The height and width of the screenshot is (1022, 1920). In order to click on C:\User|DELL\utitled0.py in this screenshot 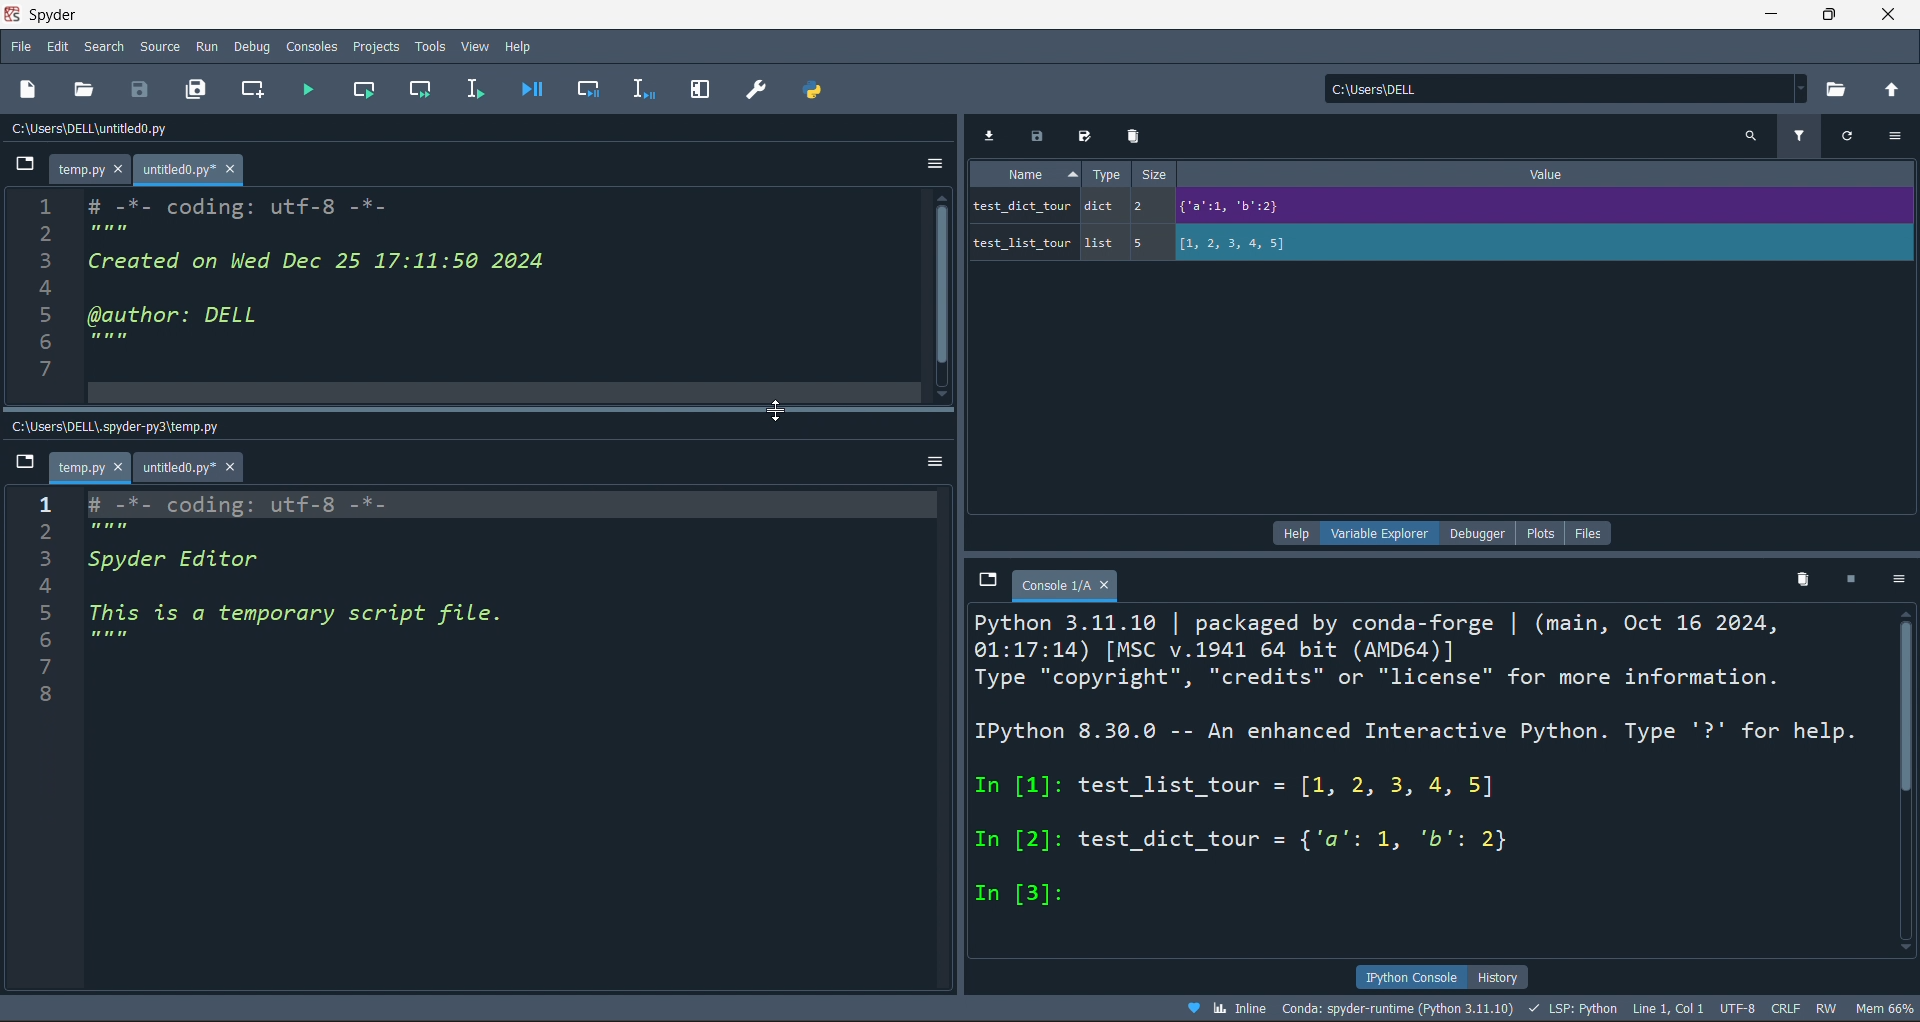, I will do `click(119, 131)`.